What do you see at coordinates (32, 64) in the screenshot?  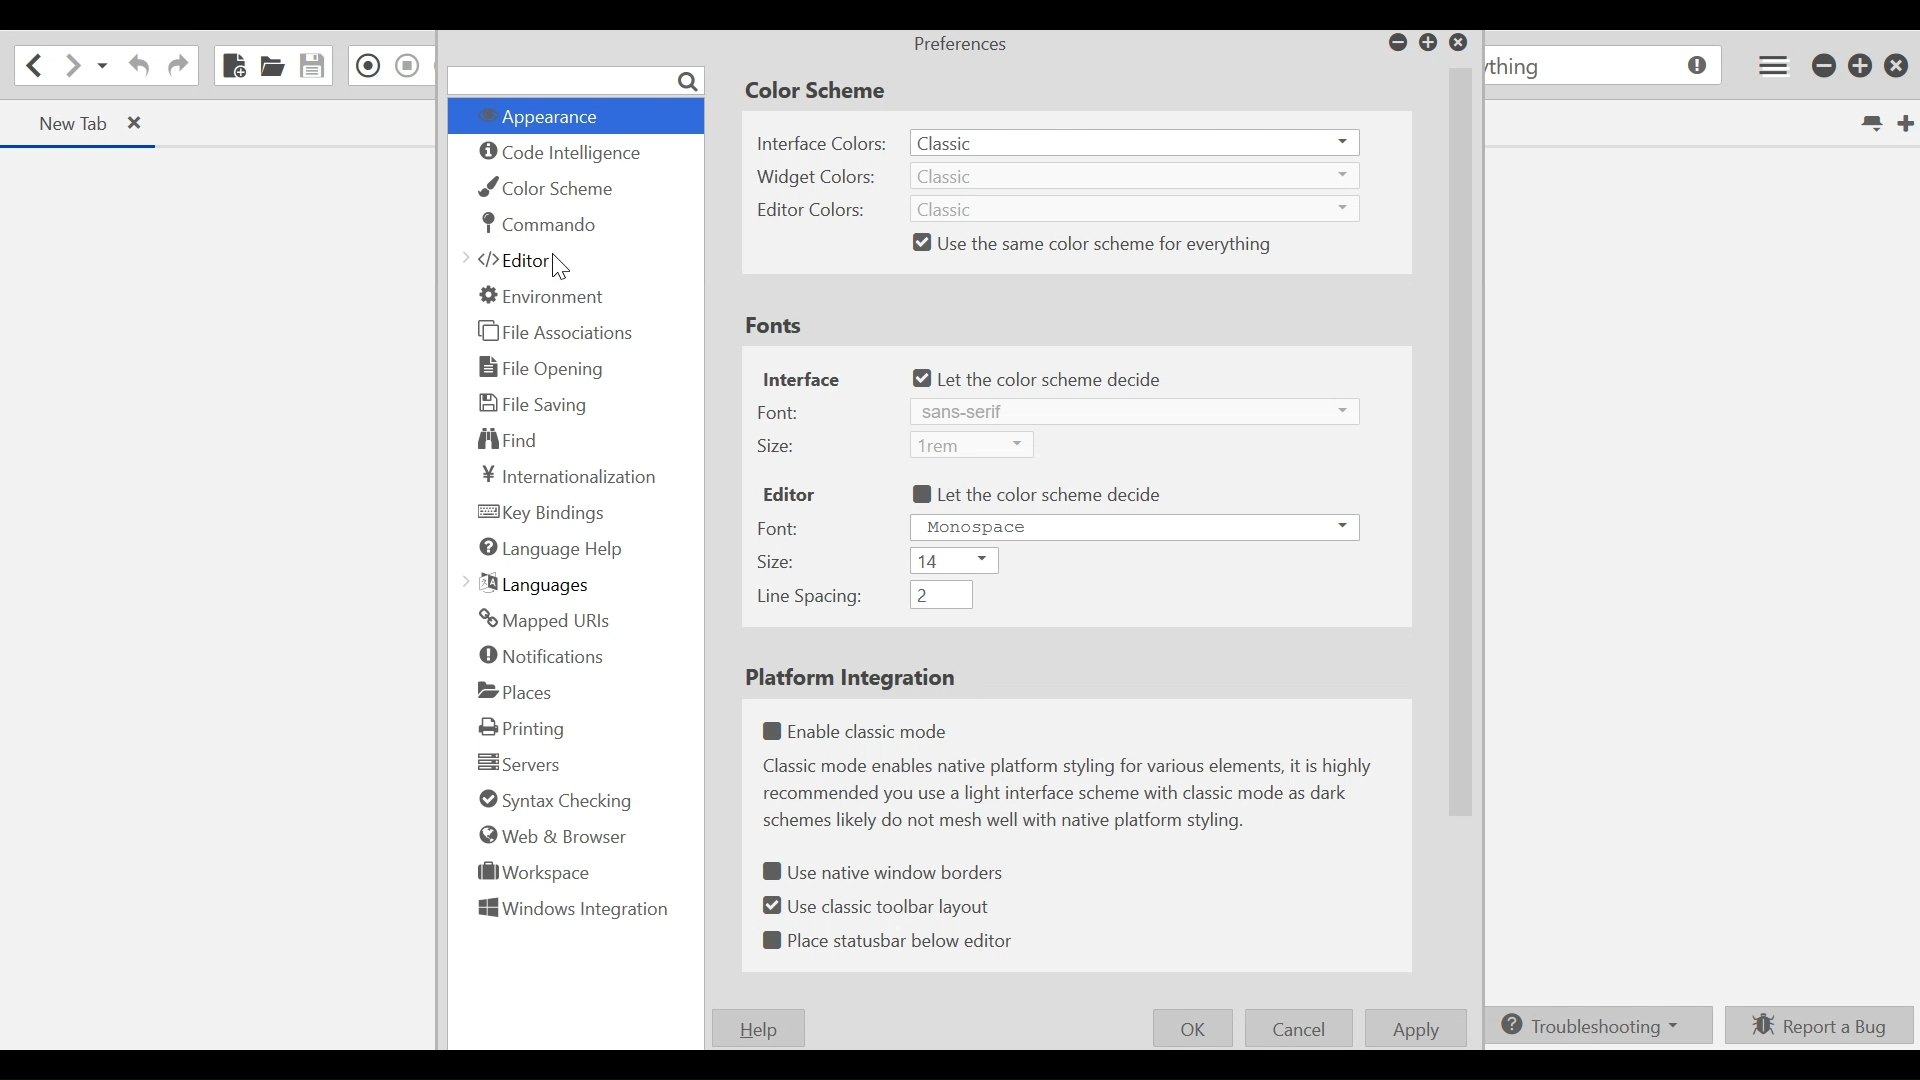 I see `Go back onelocation` at bounding box center [32, 64].